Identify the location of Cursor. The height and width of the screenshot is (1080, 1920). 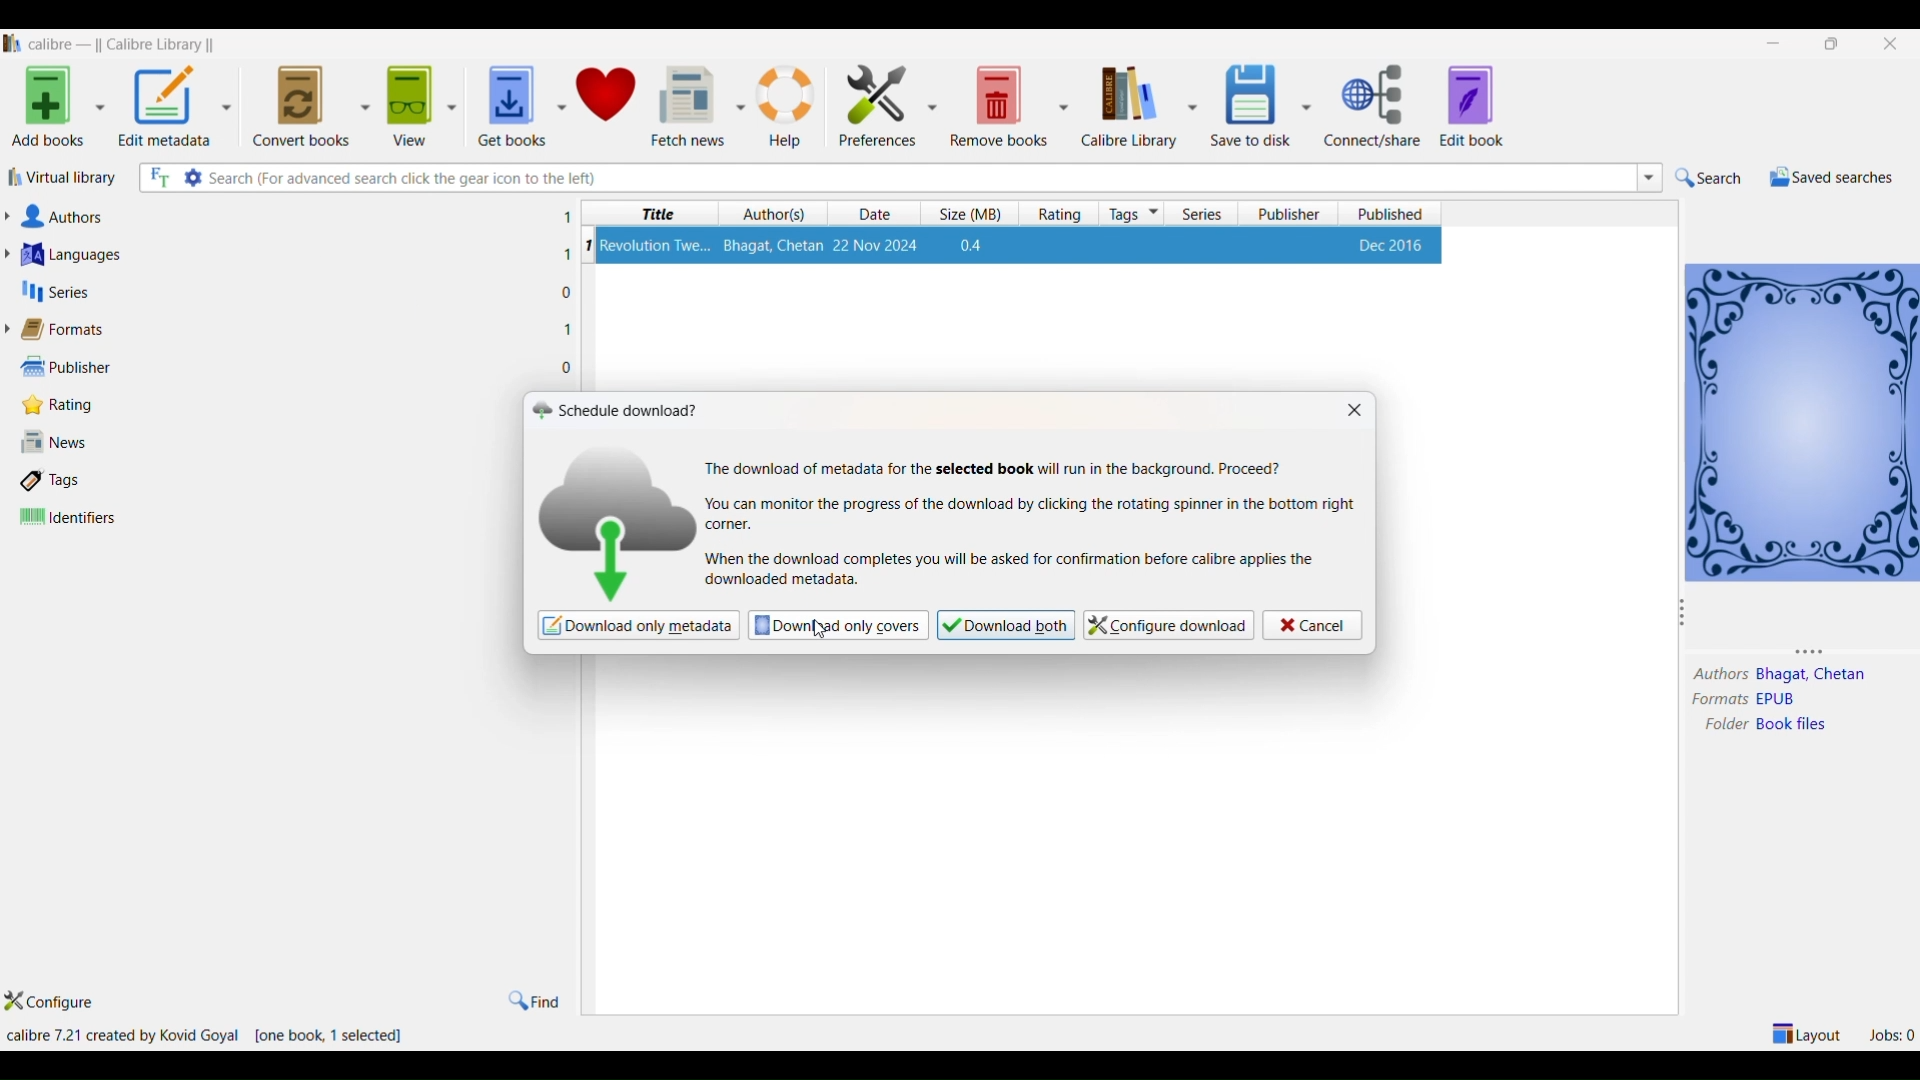
(818, 627).